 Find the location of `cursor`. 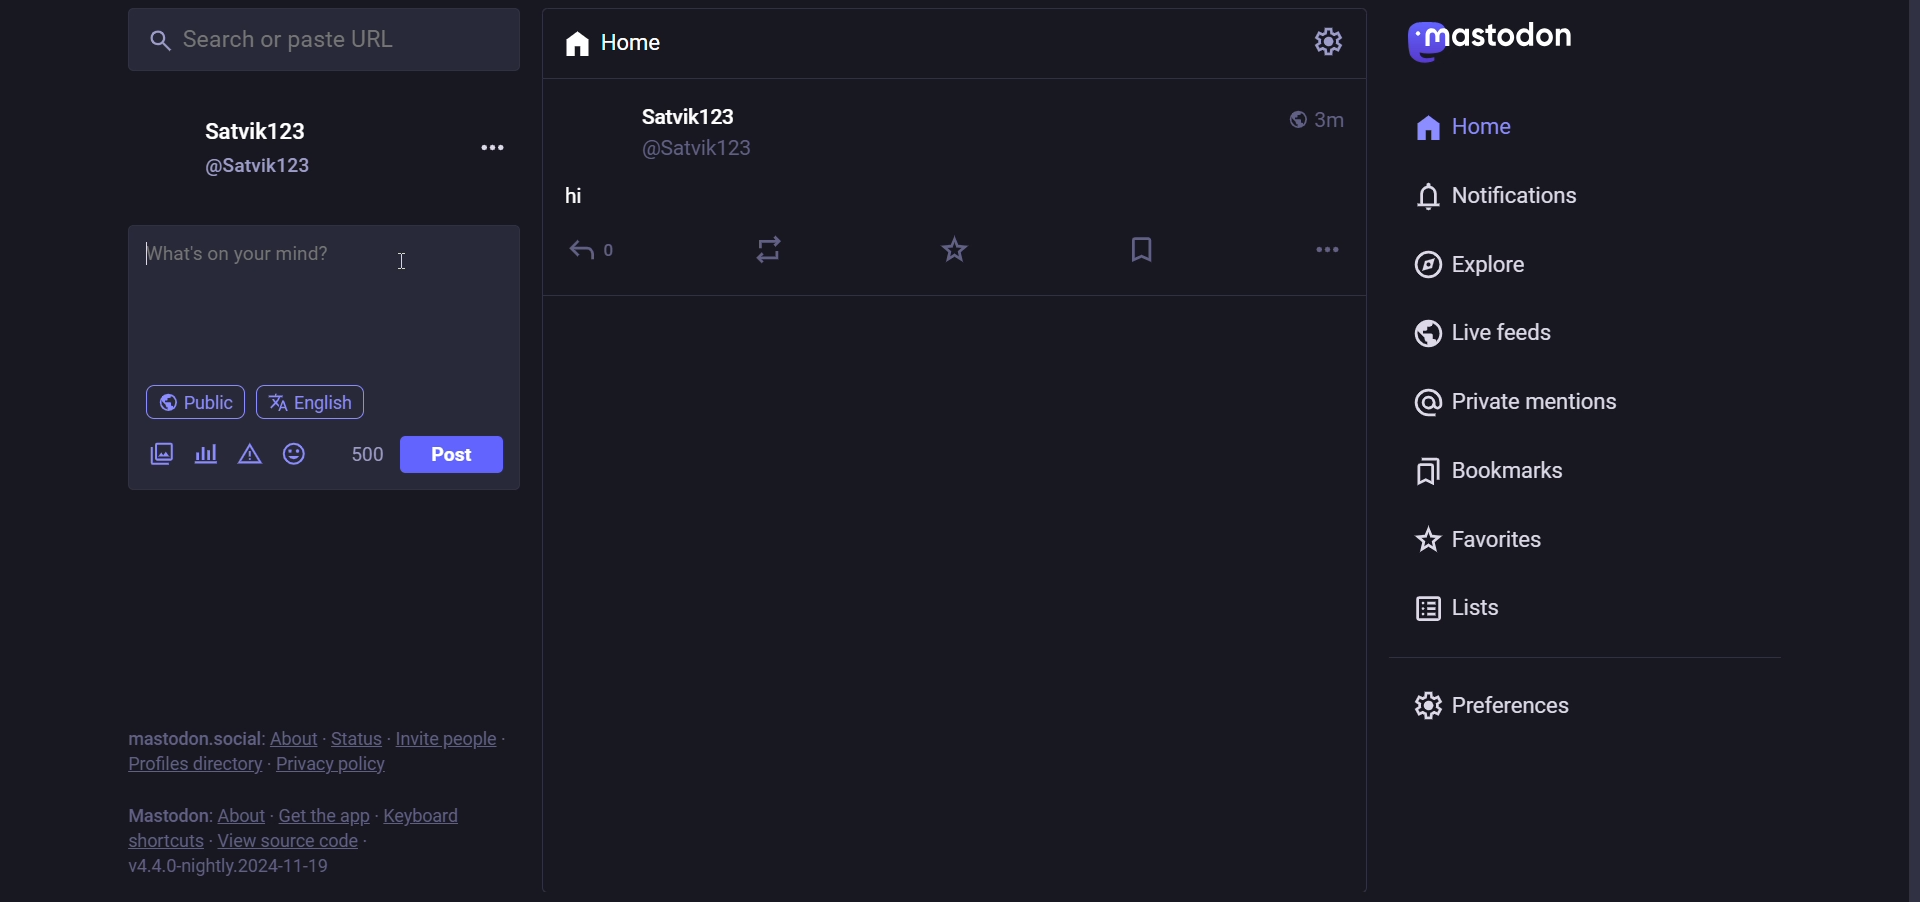

cursor is located at coordinates (401, 264).